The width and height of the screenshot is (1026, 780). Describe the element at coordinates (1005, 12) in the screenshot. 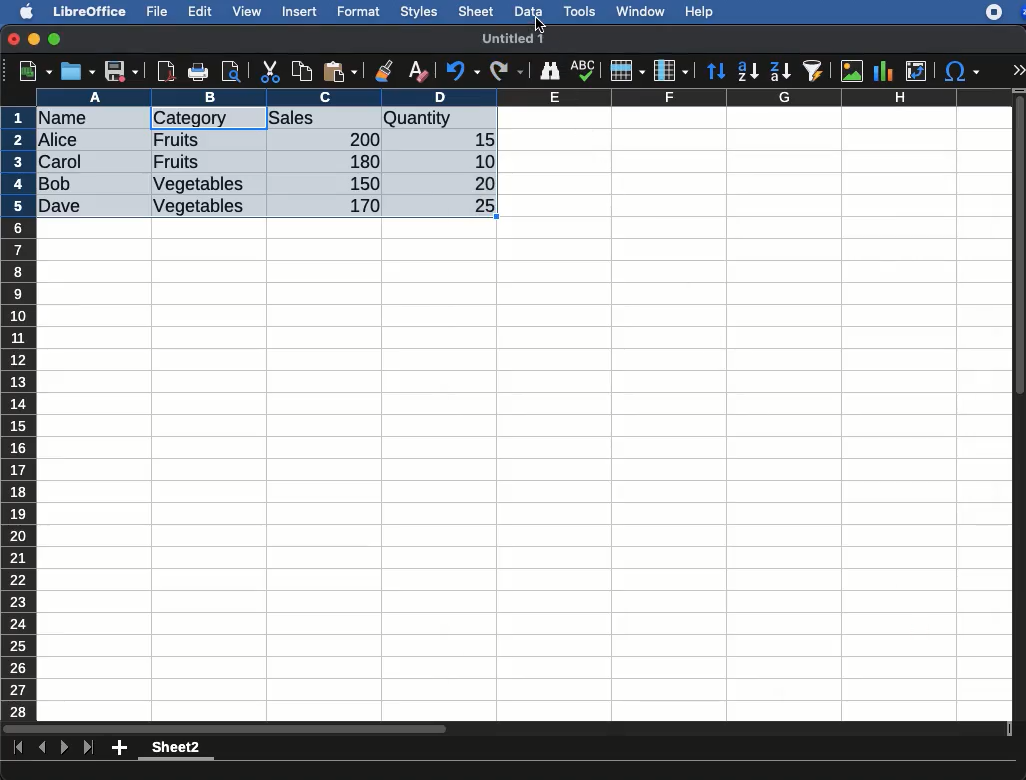

I see `extensions` at that location.